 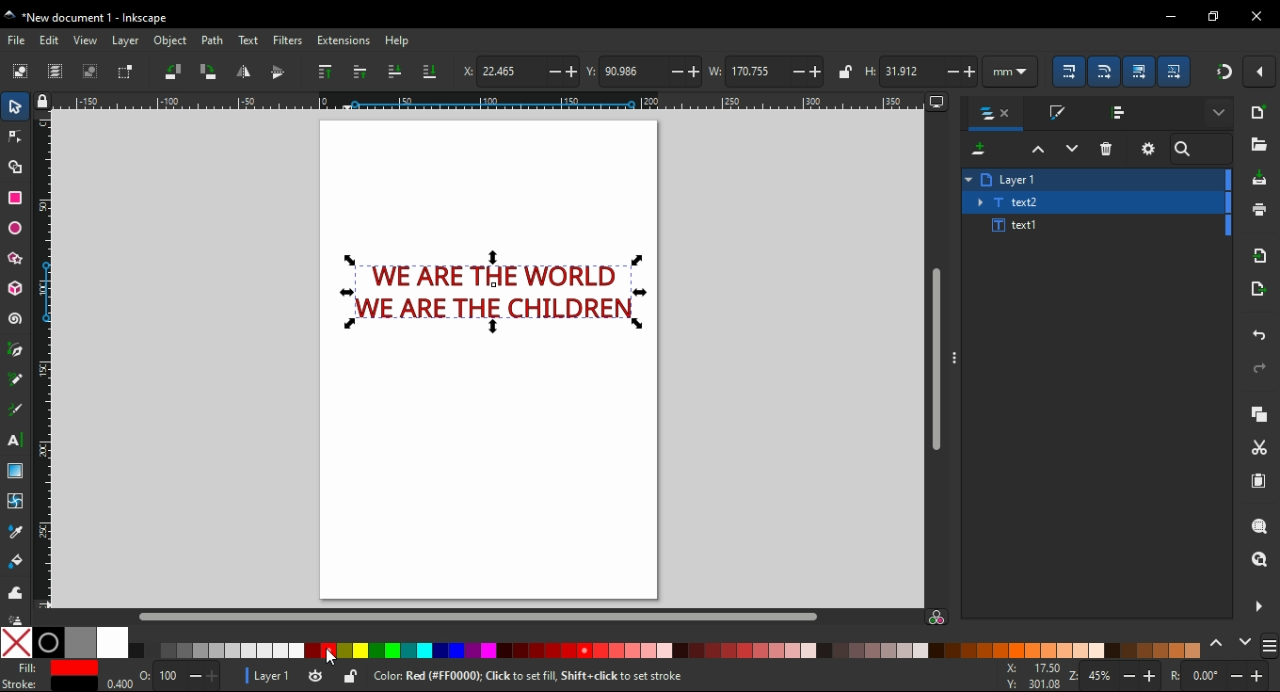 I want to click on text tool, so click(x=16, y=442).